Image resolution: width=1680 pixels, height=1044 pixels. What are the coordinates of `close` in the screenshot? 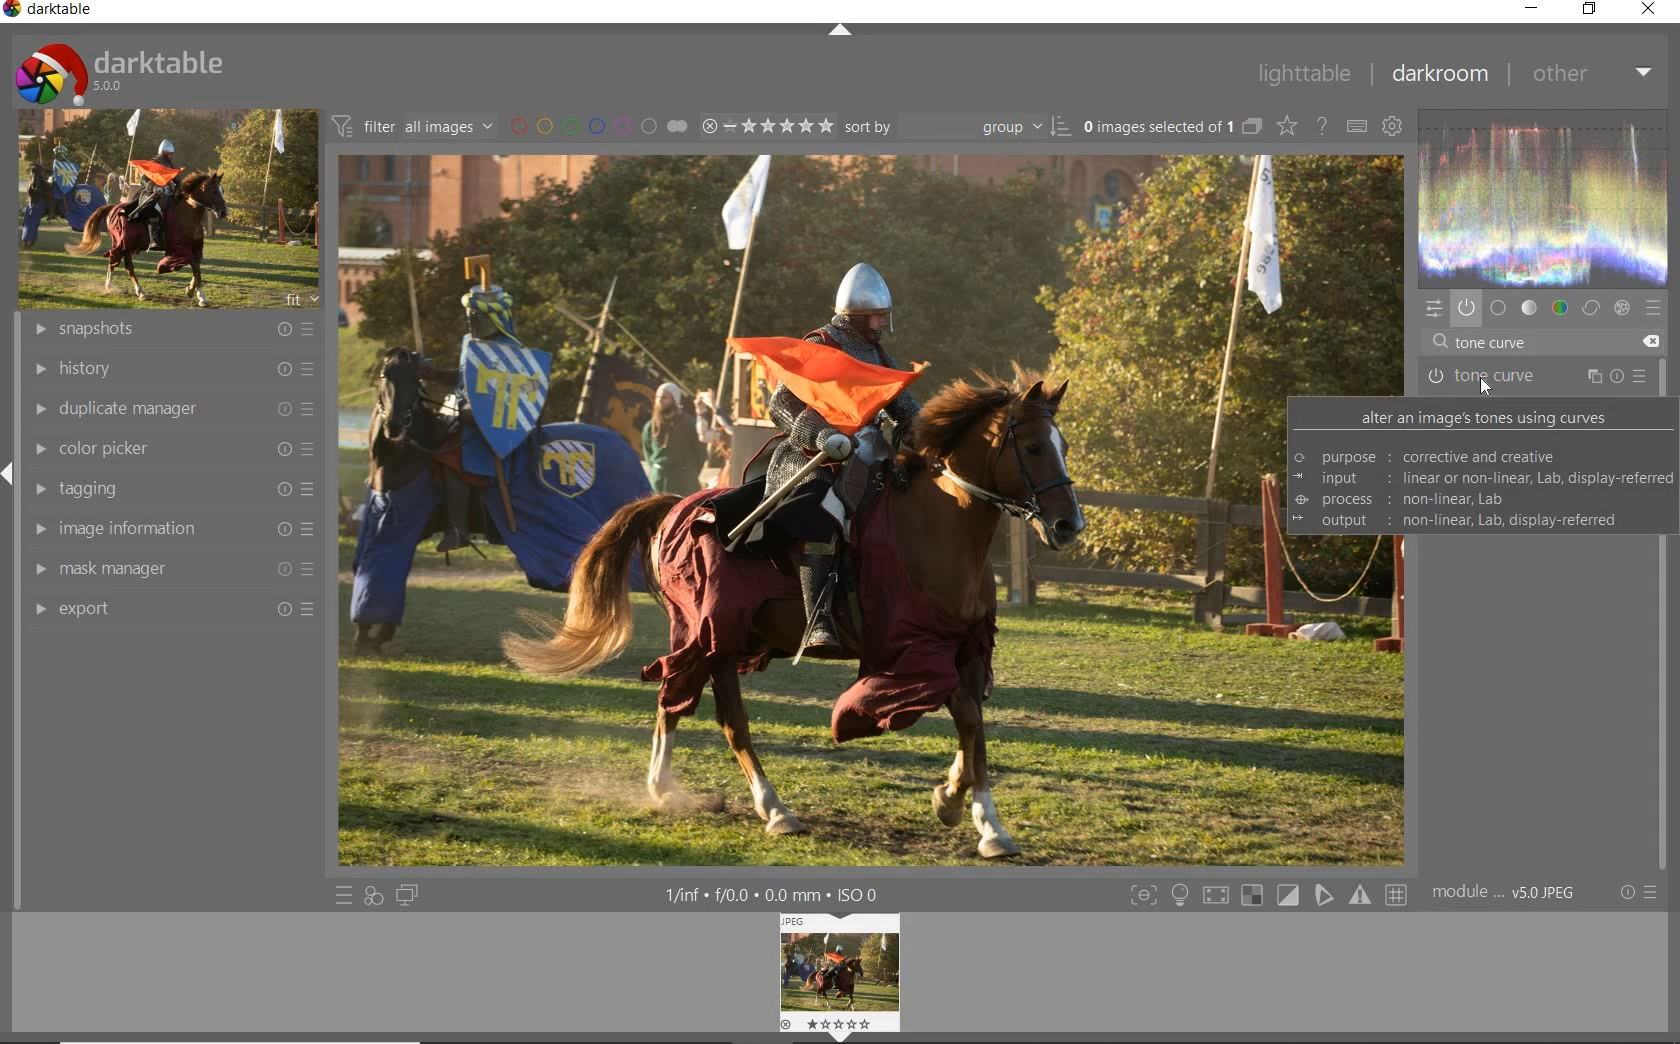 It's located at (1650, 10).